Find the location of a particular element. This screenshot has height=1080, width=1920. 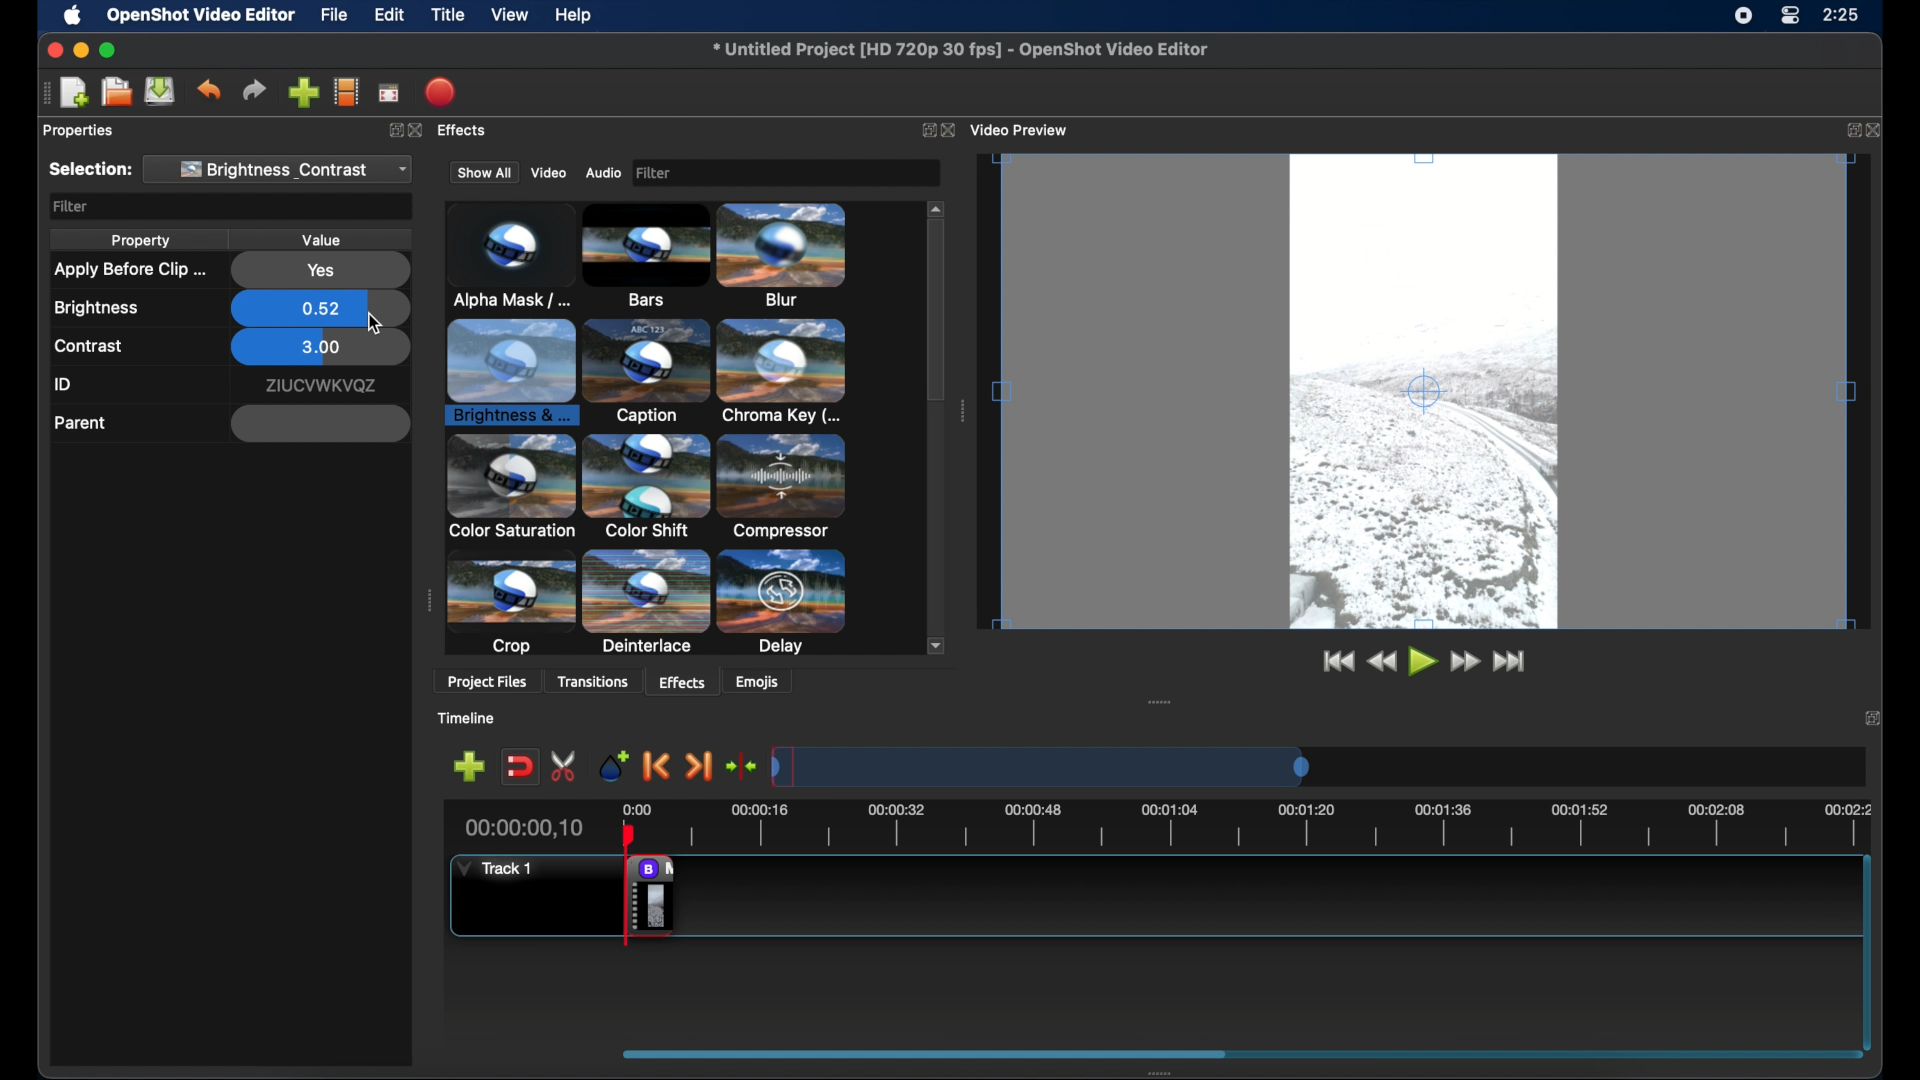

close is located at coordinates (50, 50).